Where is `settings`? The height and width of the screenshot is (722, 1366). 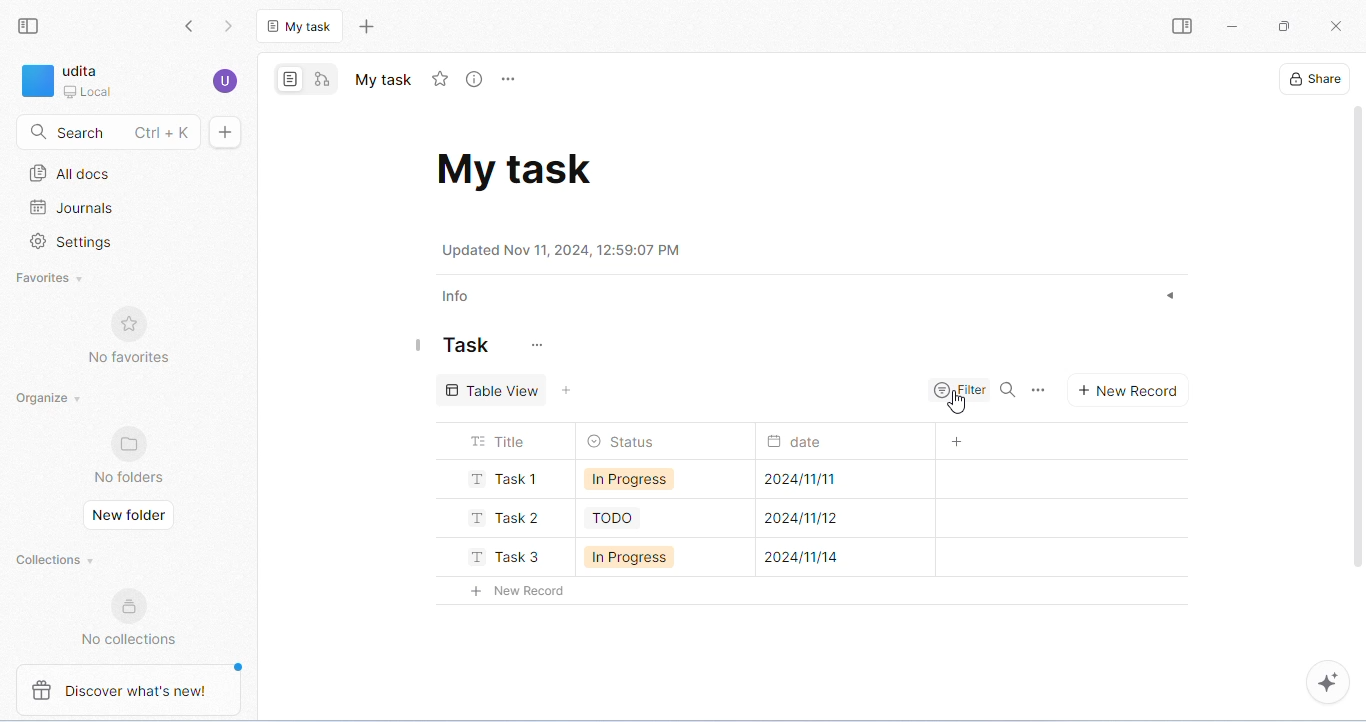
settings is located at coordinates (72, 244).